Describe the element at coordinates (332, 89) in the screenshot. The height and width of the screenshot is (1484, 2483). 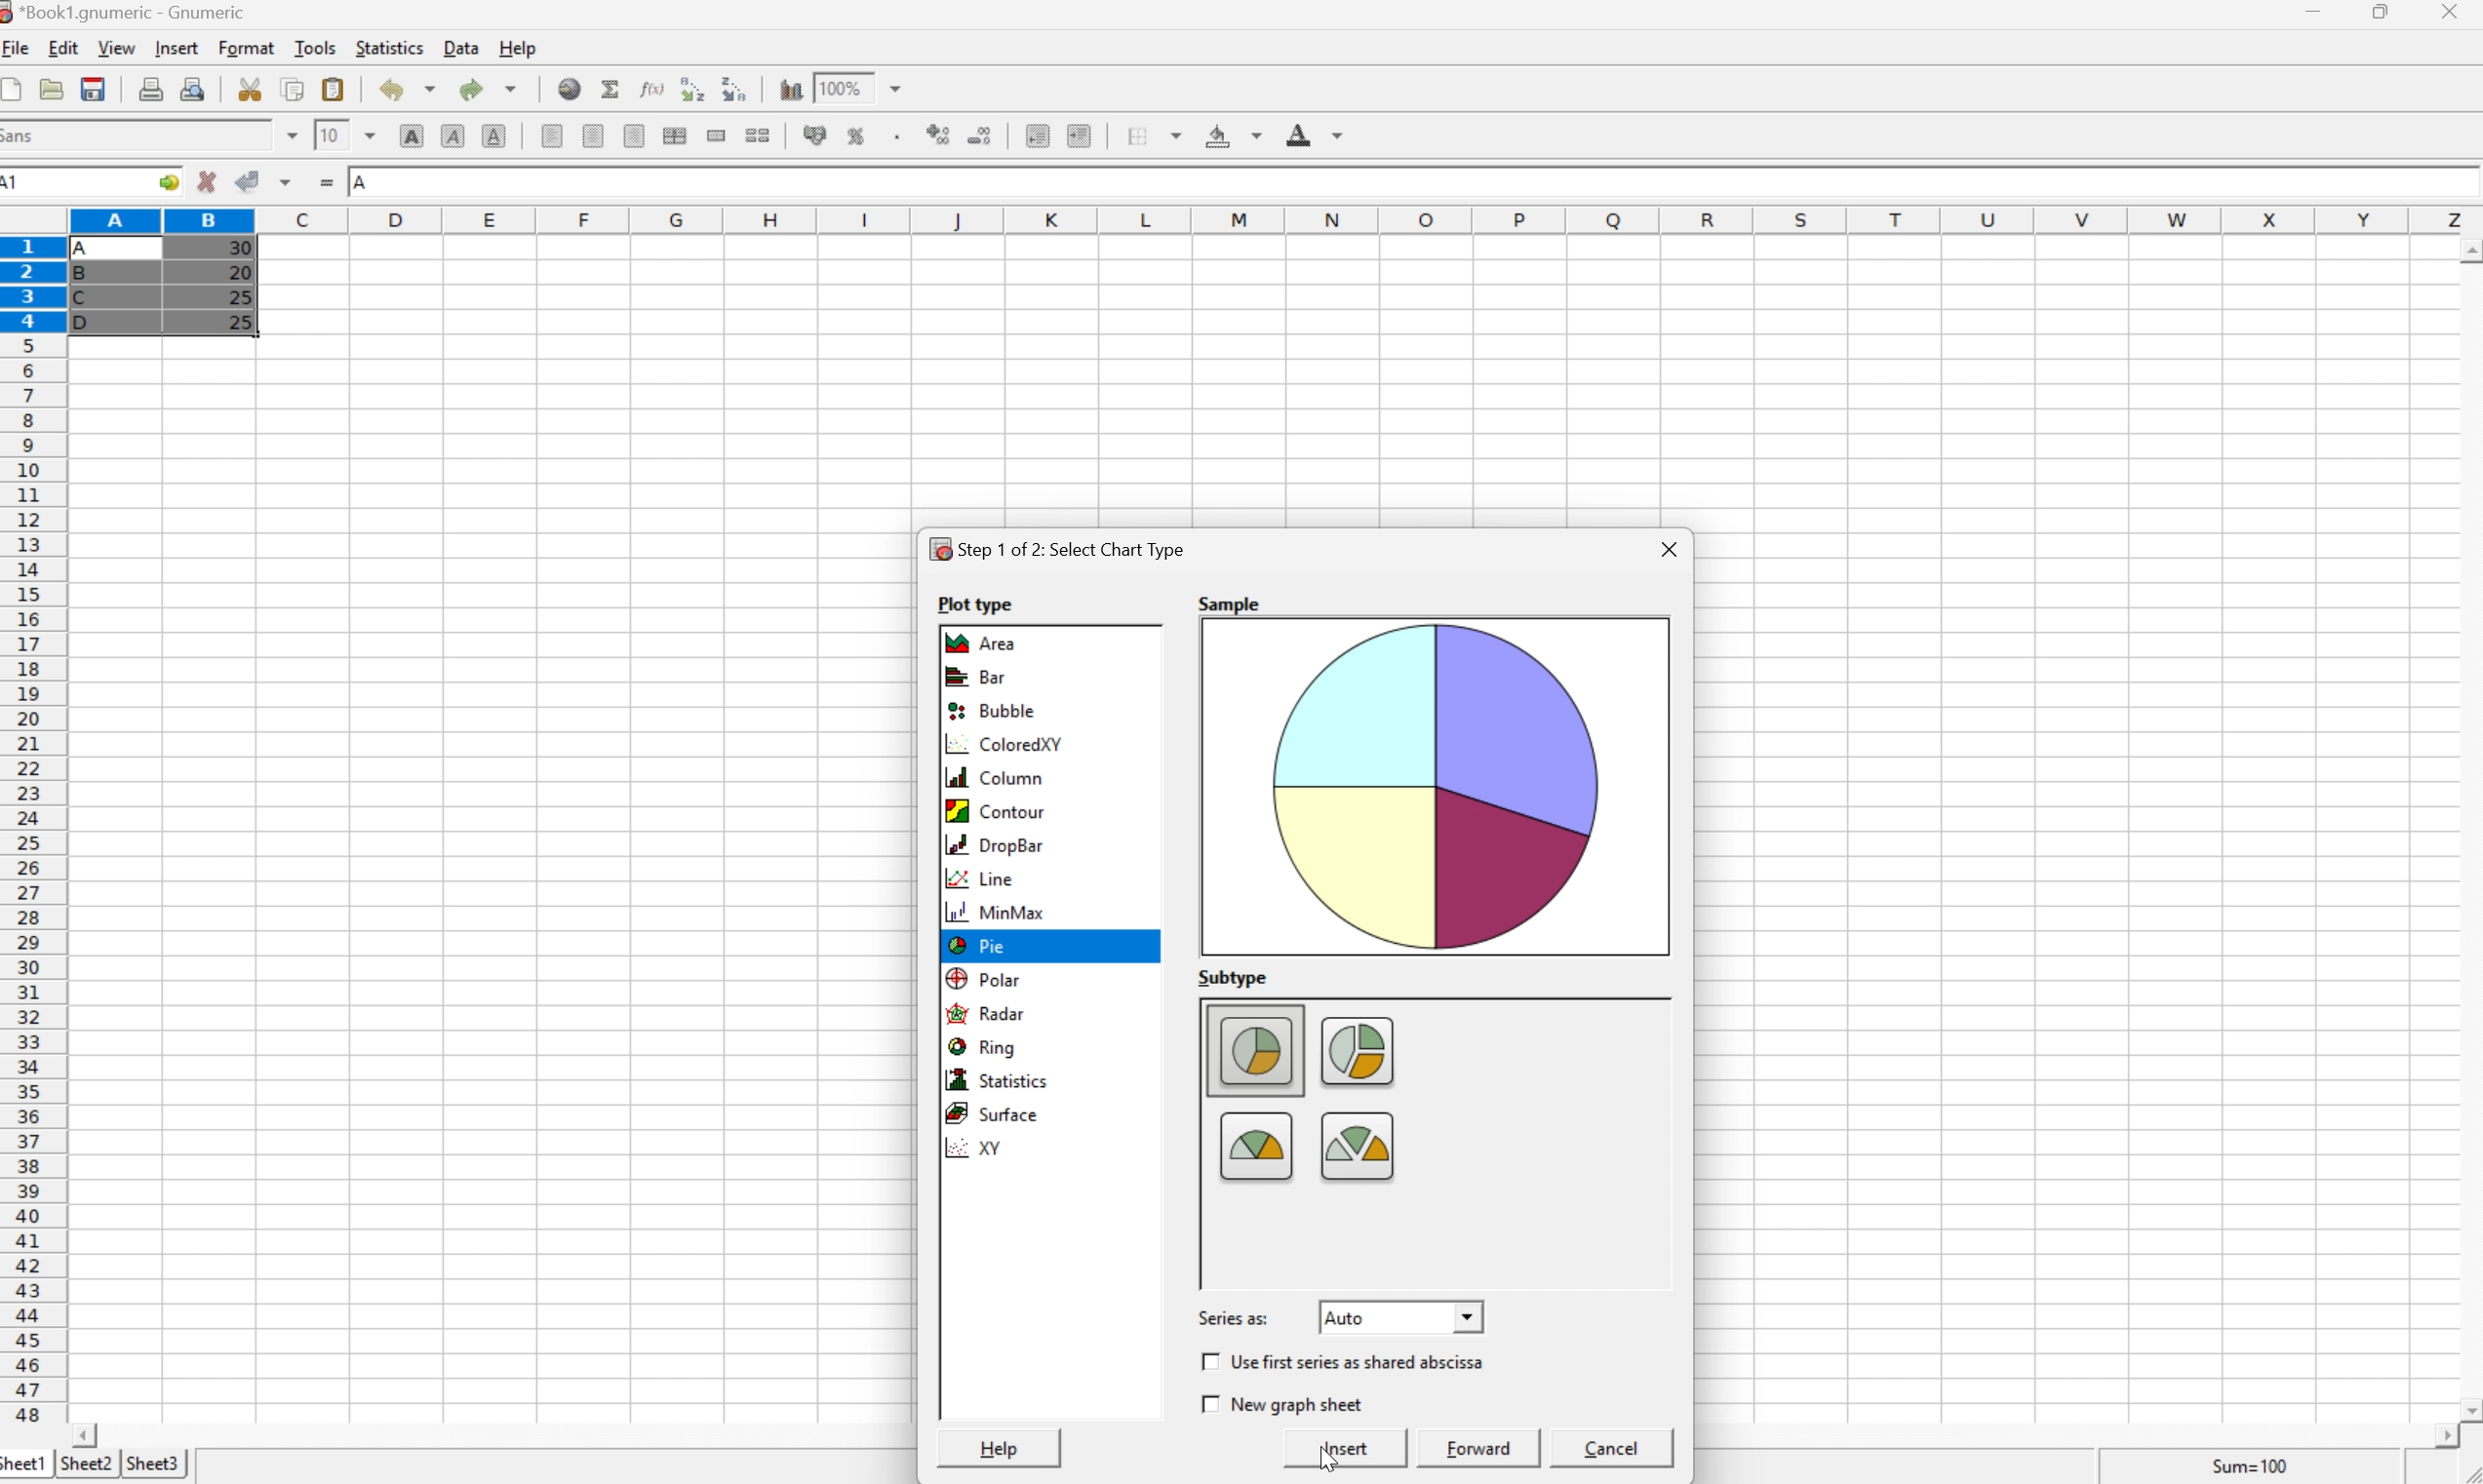
I see `Paste the clipboard` at that location.